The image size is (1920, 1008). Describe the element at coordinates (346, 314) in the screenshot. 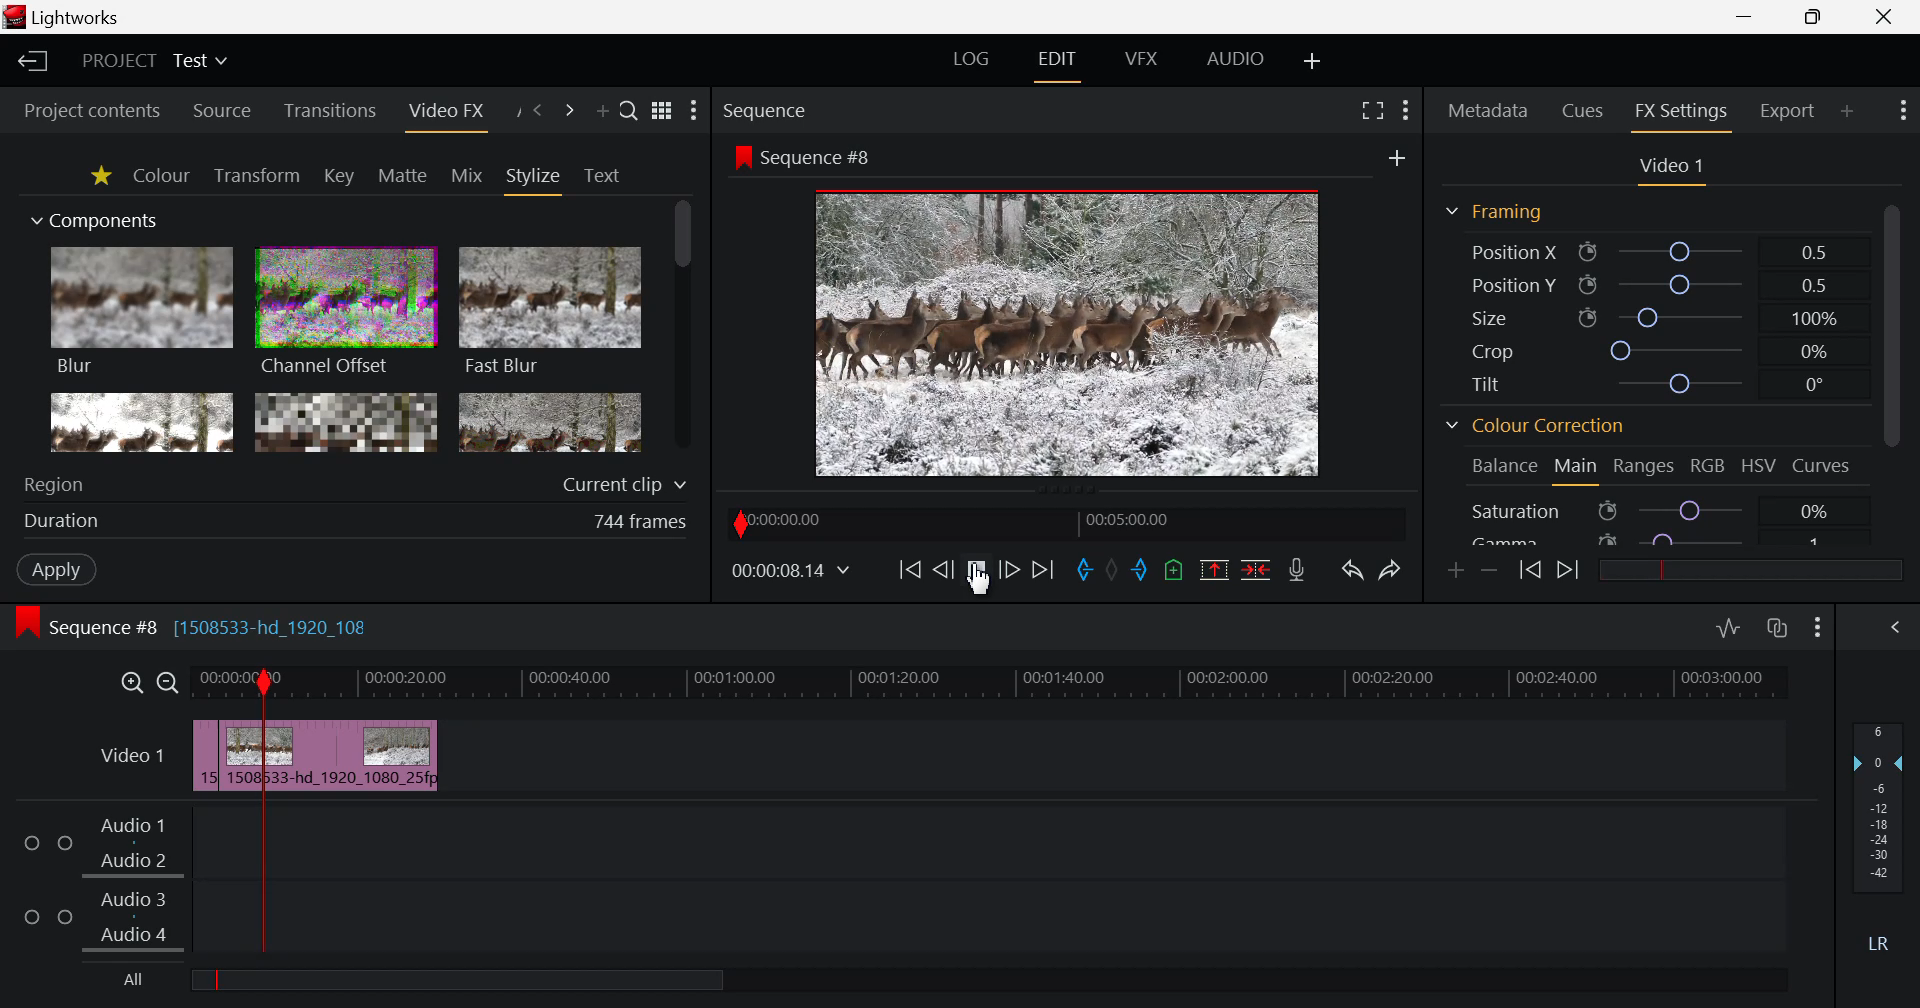

I see `Channel Offset` at that location.